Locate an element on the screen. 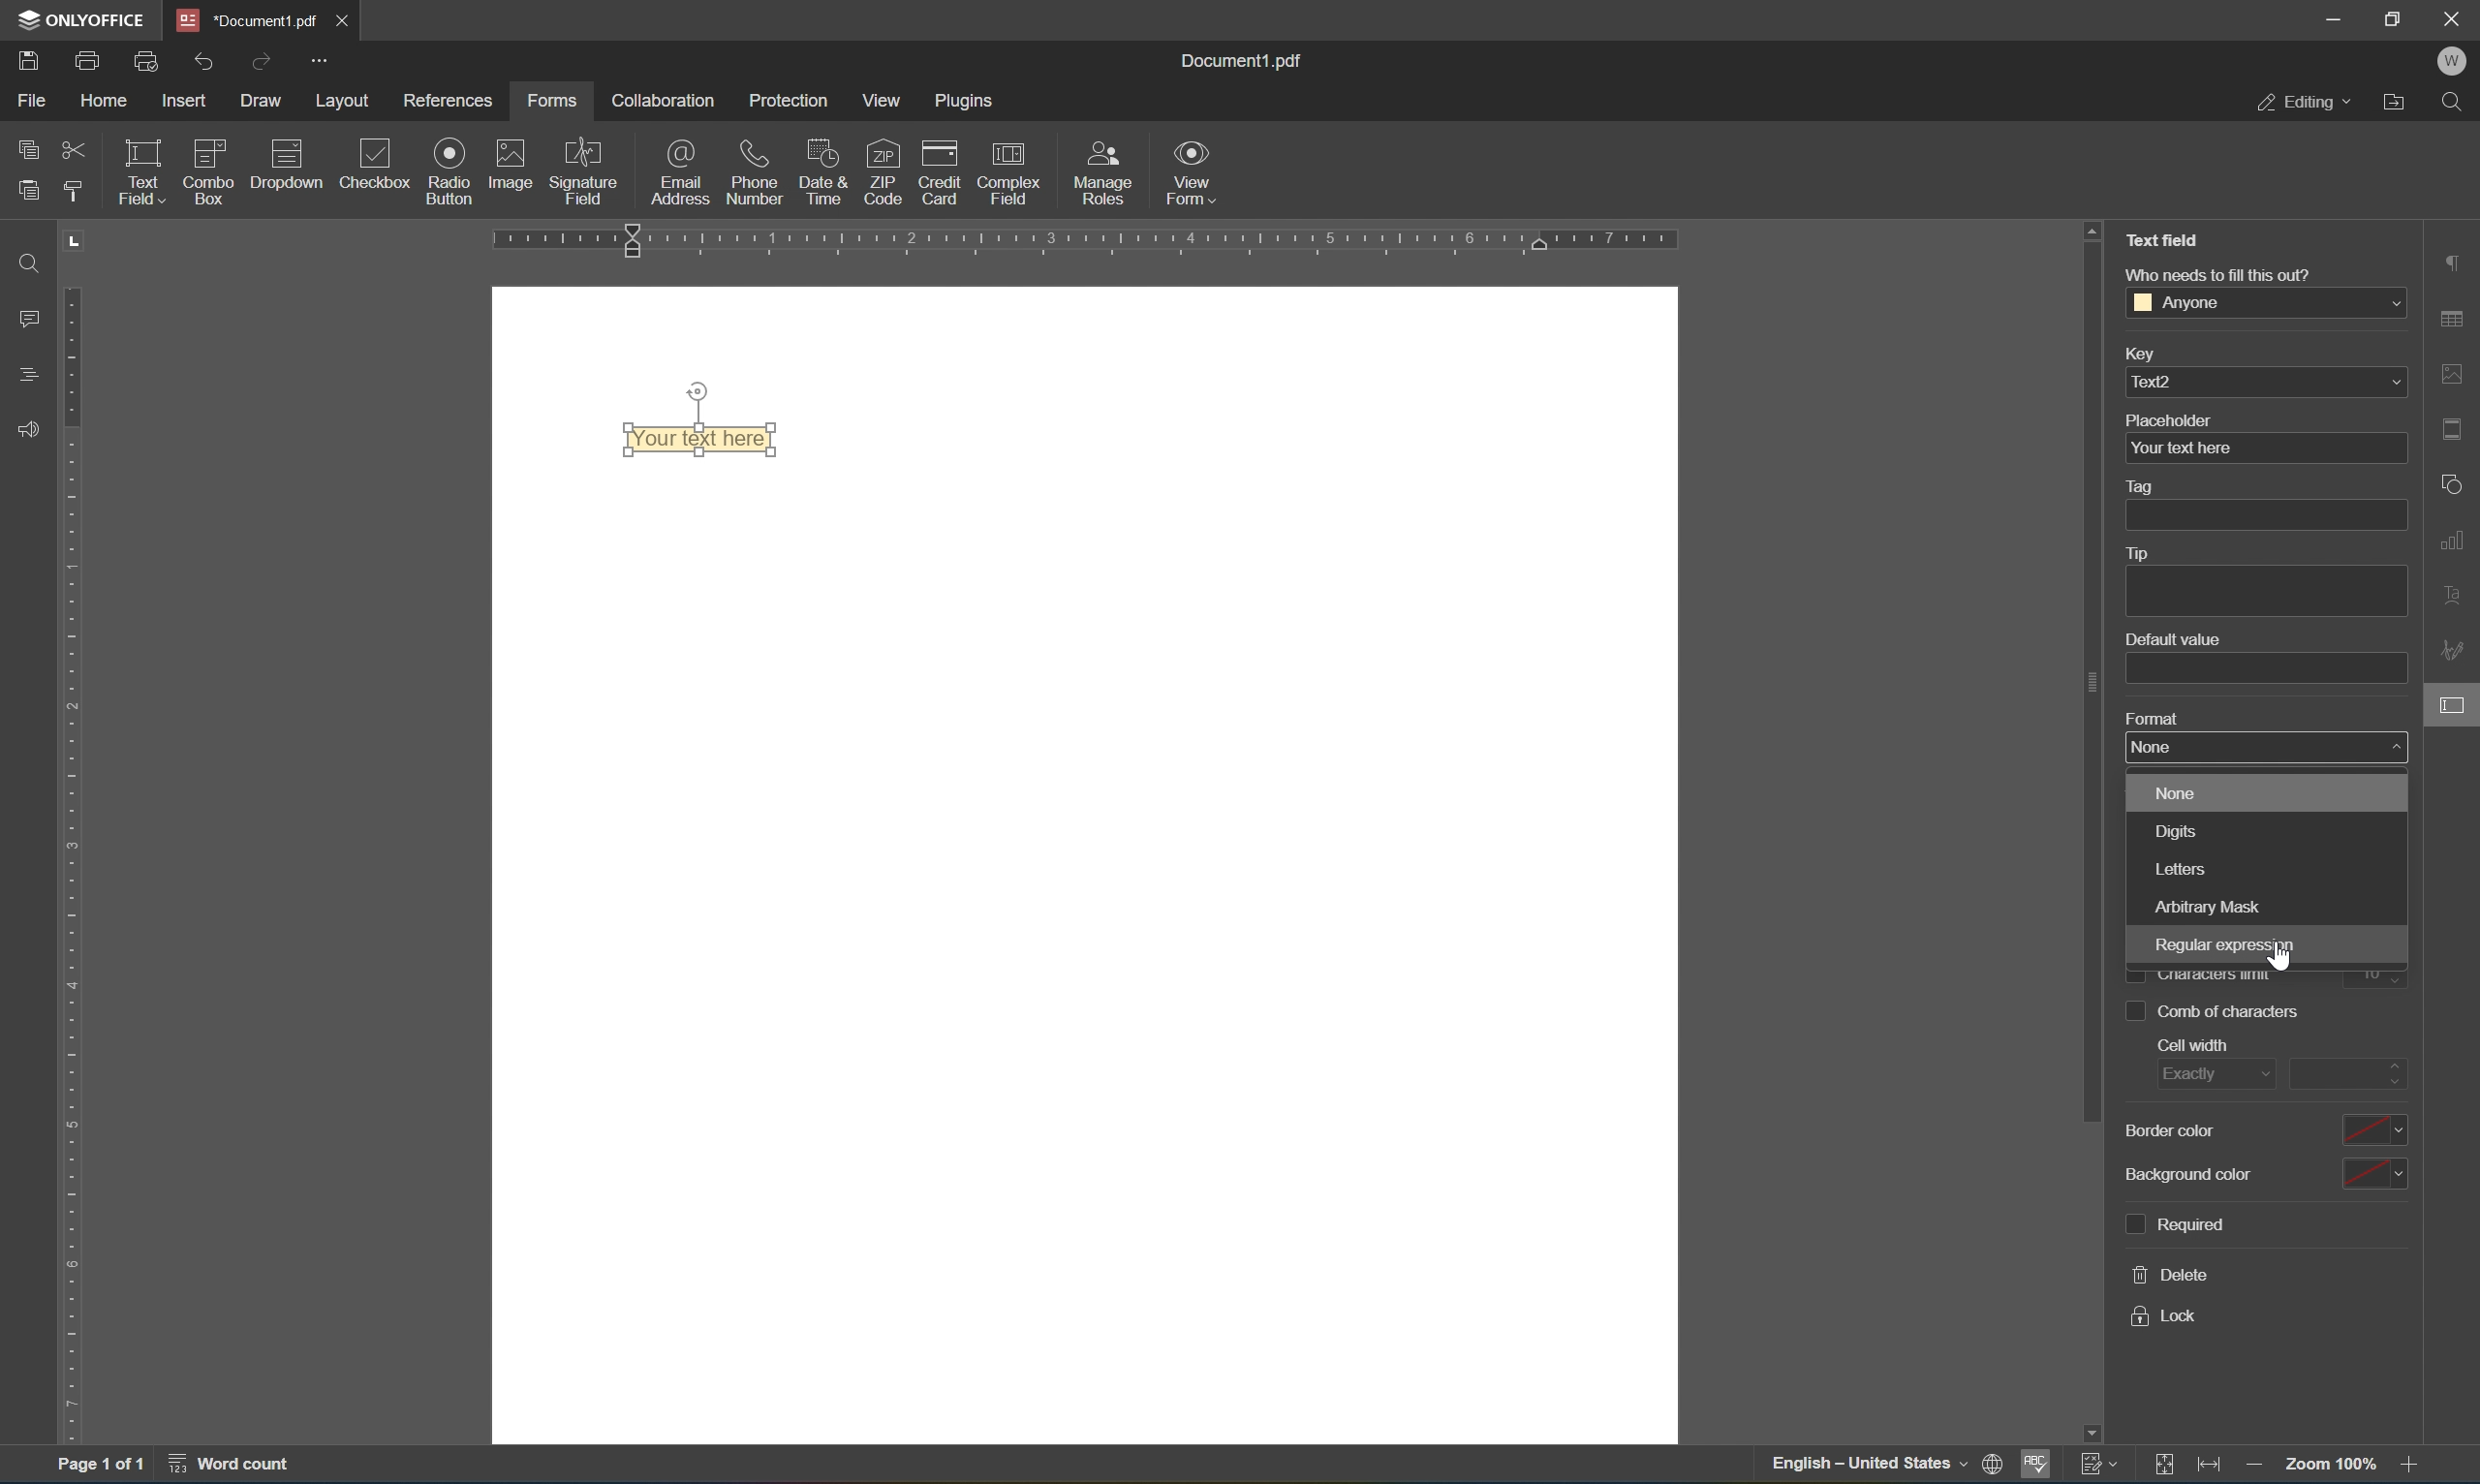 The width and height of the screenshot is (2480, 1484). protection is located at coordinates (791, 100).